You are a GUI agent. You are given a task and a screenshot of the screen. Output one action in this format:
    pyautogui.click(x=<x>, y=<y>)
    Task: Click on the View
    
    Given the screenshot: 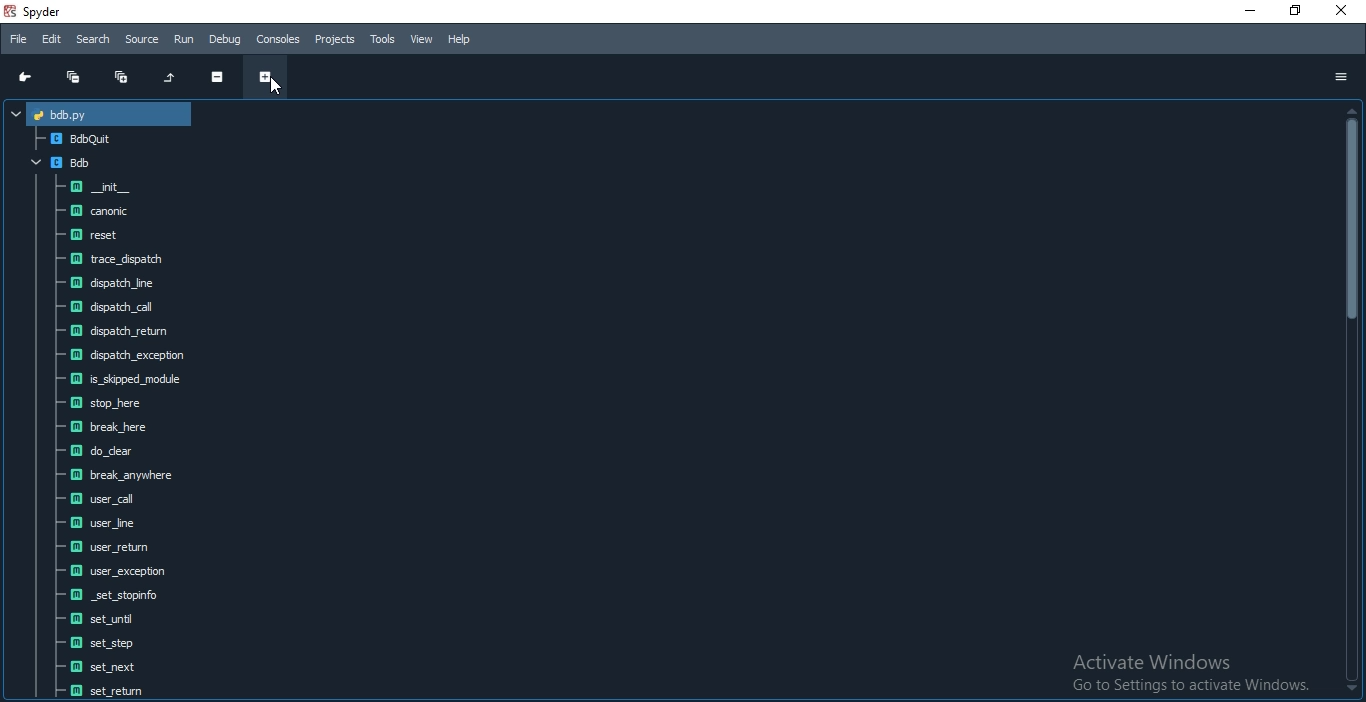 What is the action you would take?
    pyautogui.click(x=423, y=40)
    